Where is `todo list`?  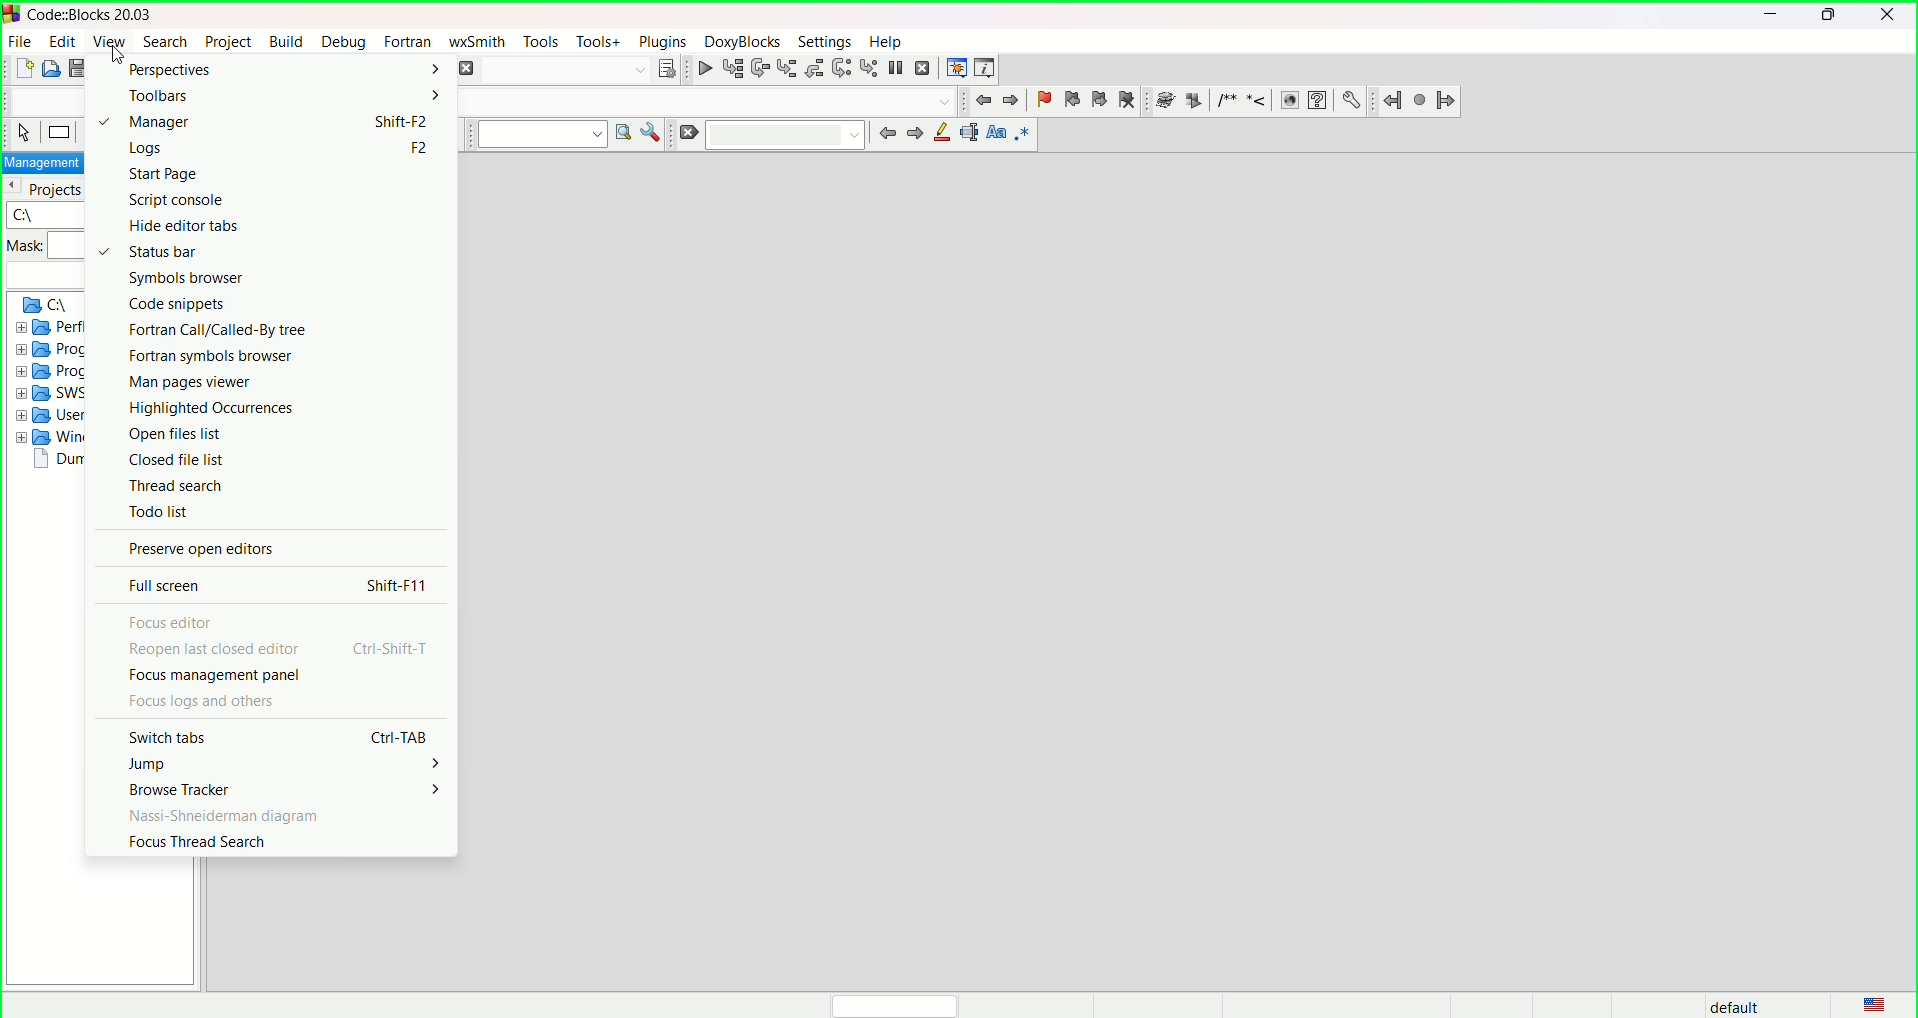 todo list is located at coordinates (159, 512).